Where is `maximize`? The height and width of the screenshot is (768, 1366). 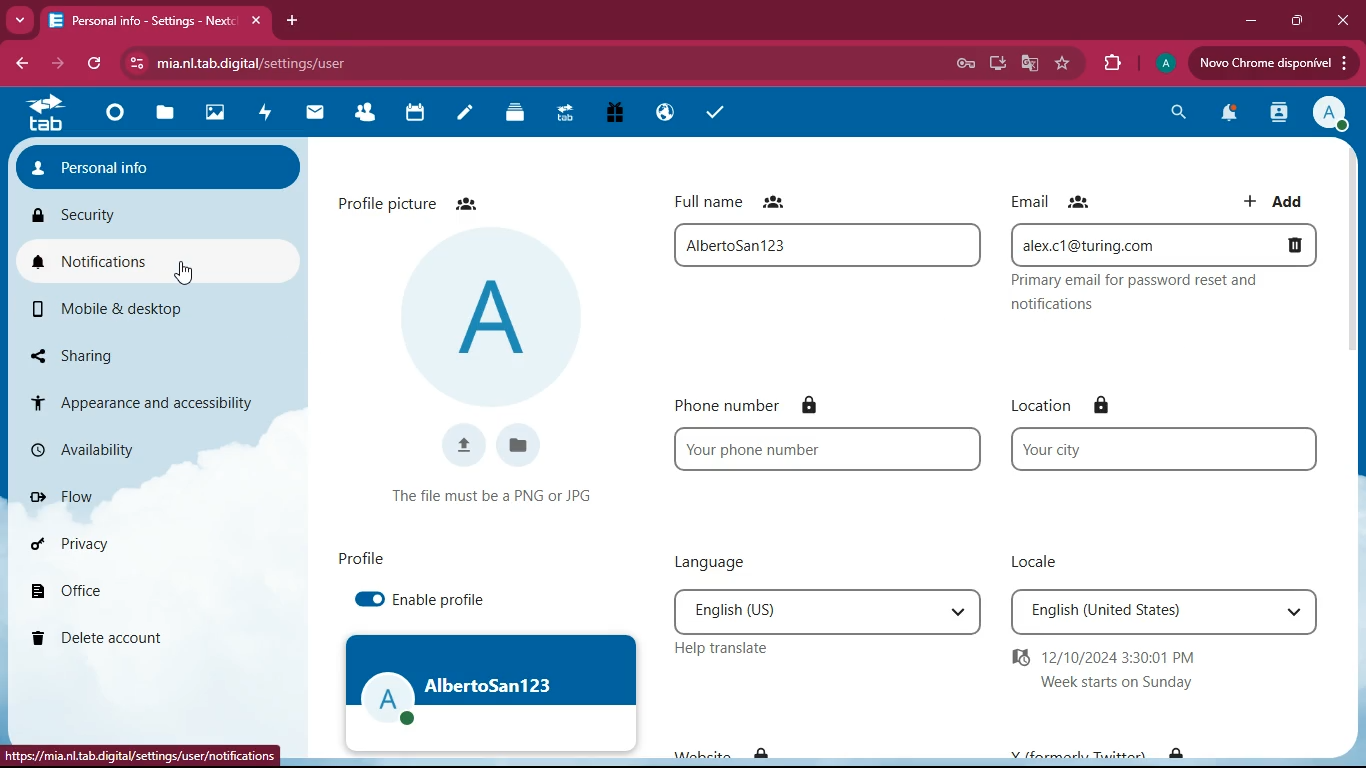 maximize is located at coordinates (1299, 22).